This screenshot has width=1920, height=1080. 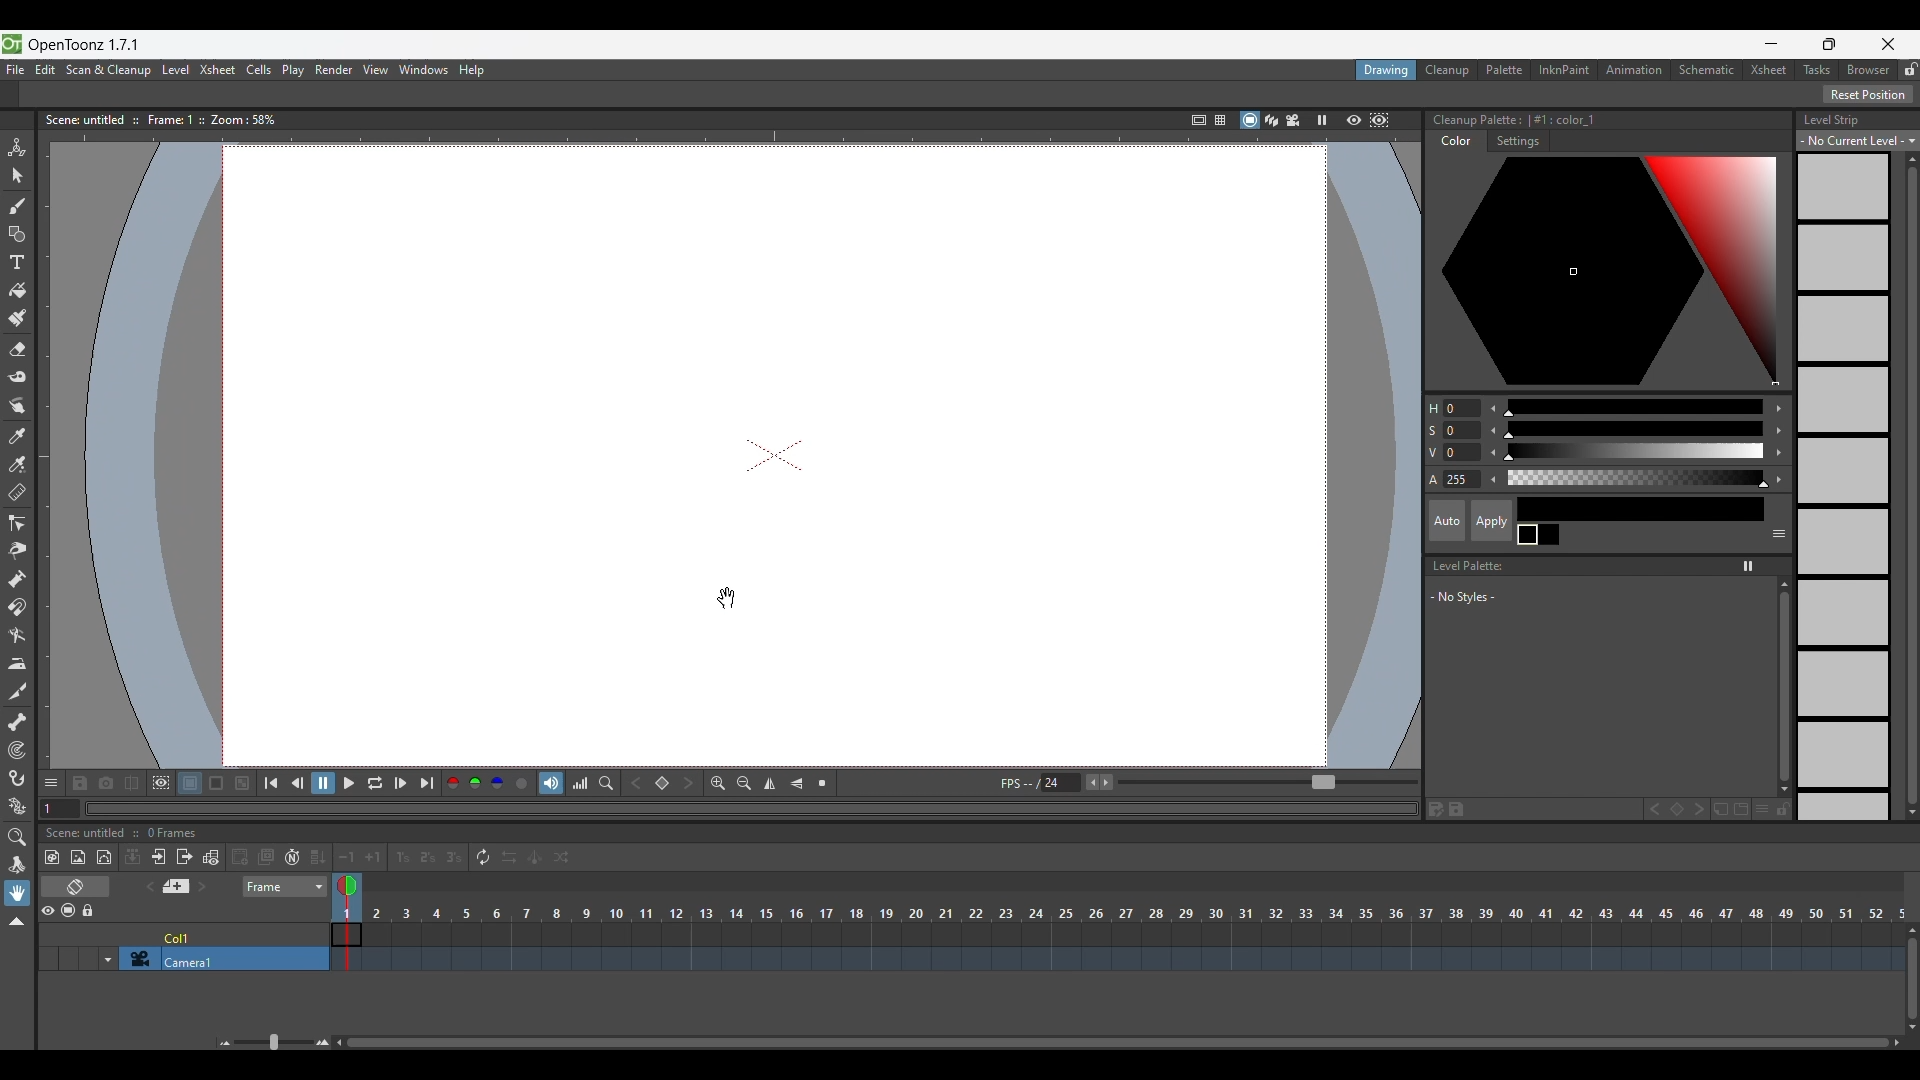 I want to click on Tracker tool, so click(x=17, y=750).